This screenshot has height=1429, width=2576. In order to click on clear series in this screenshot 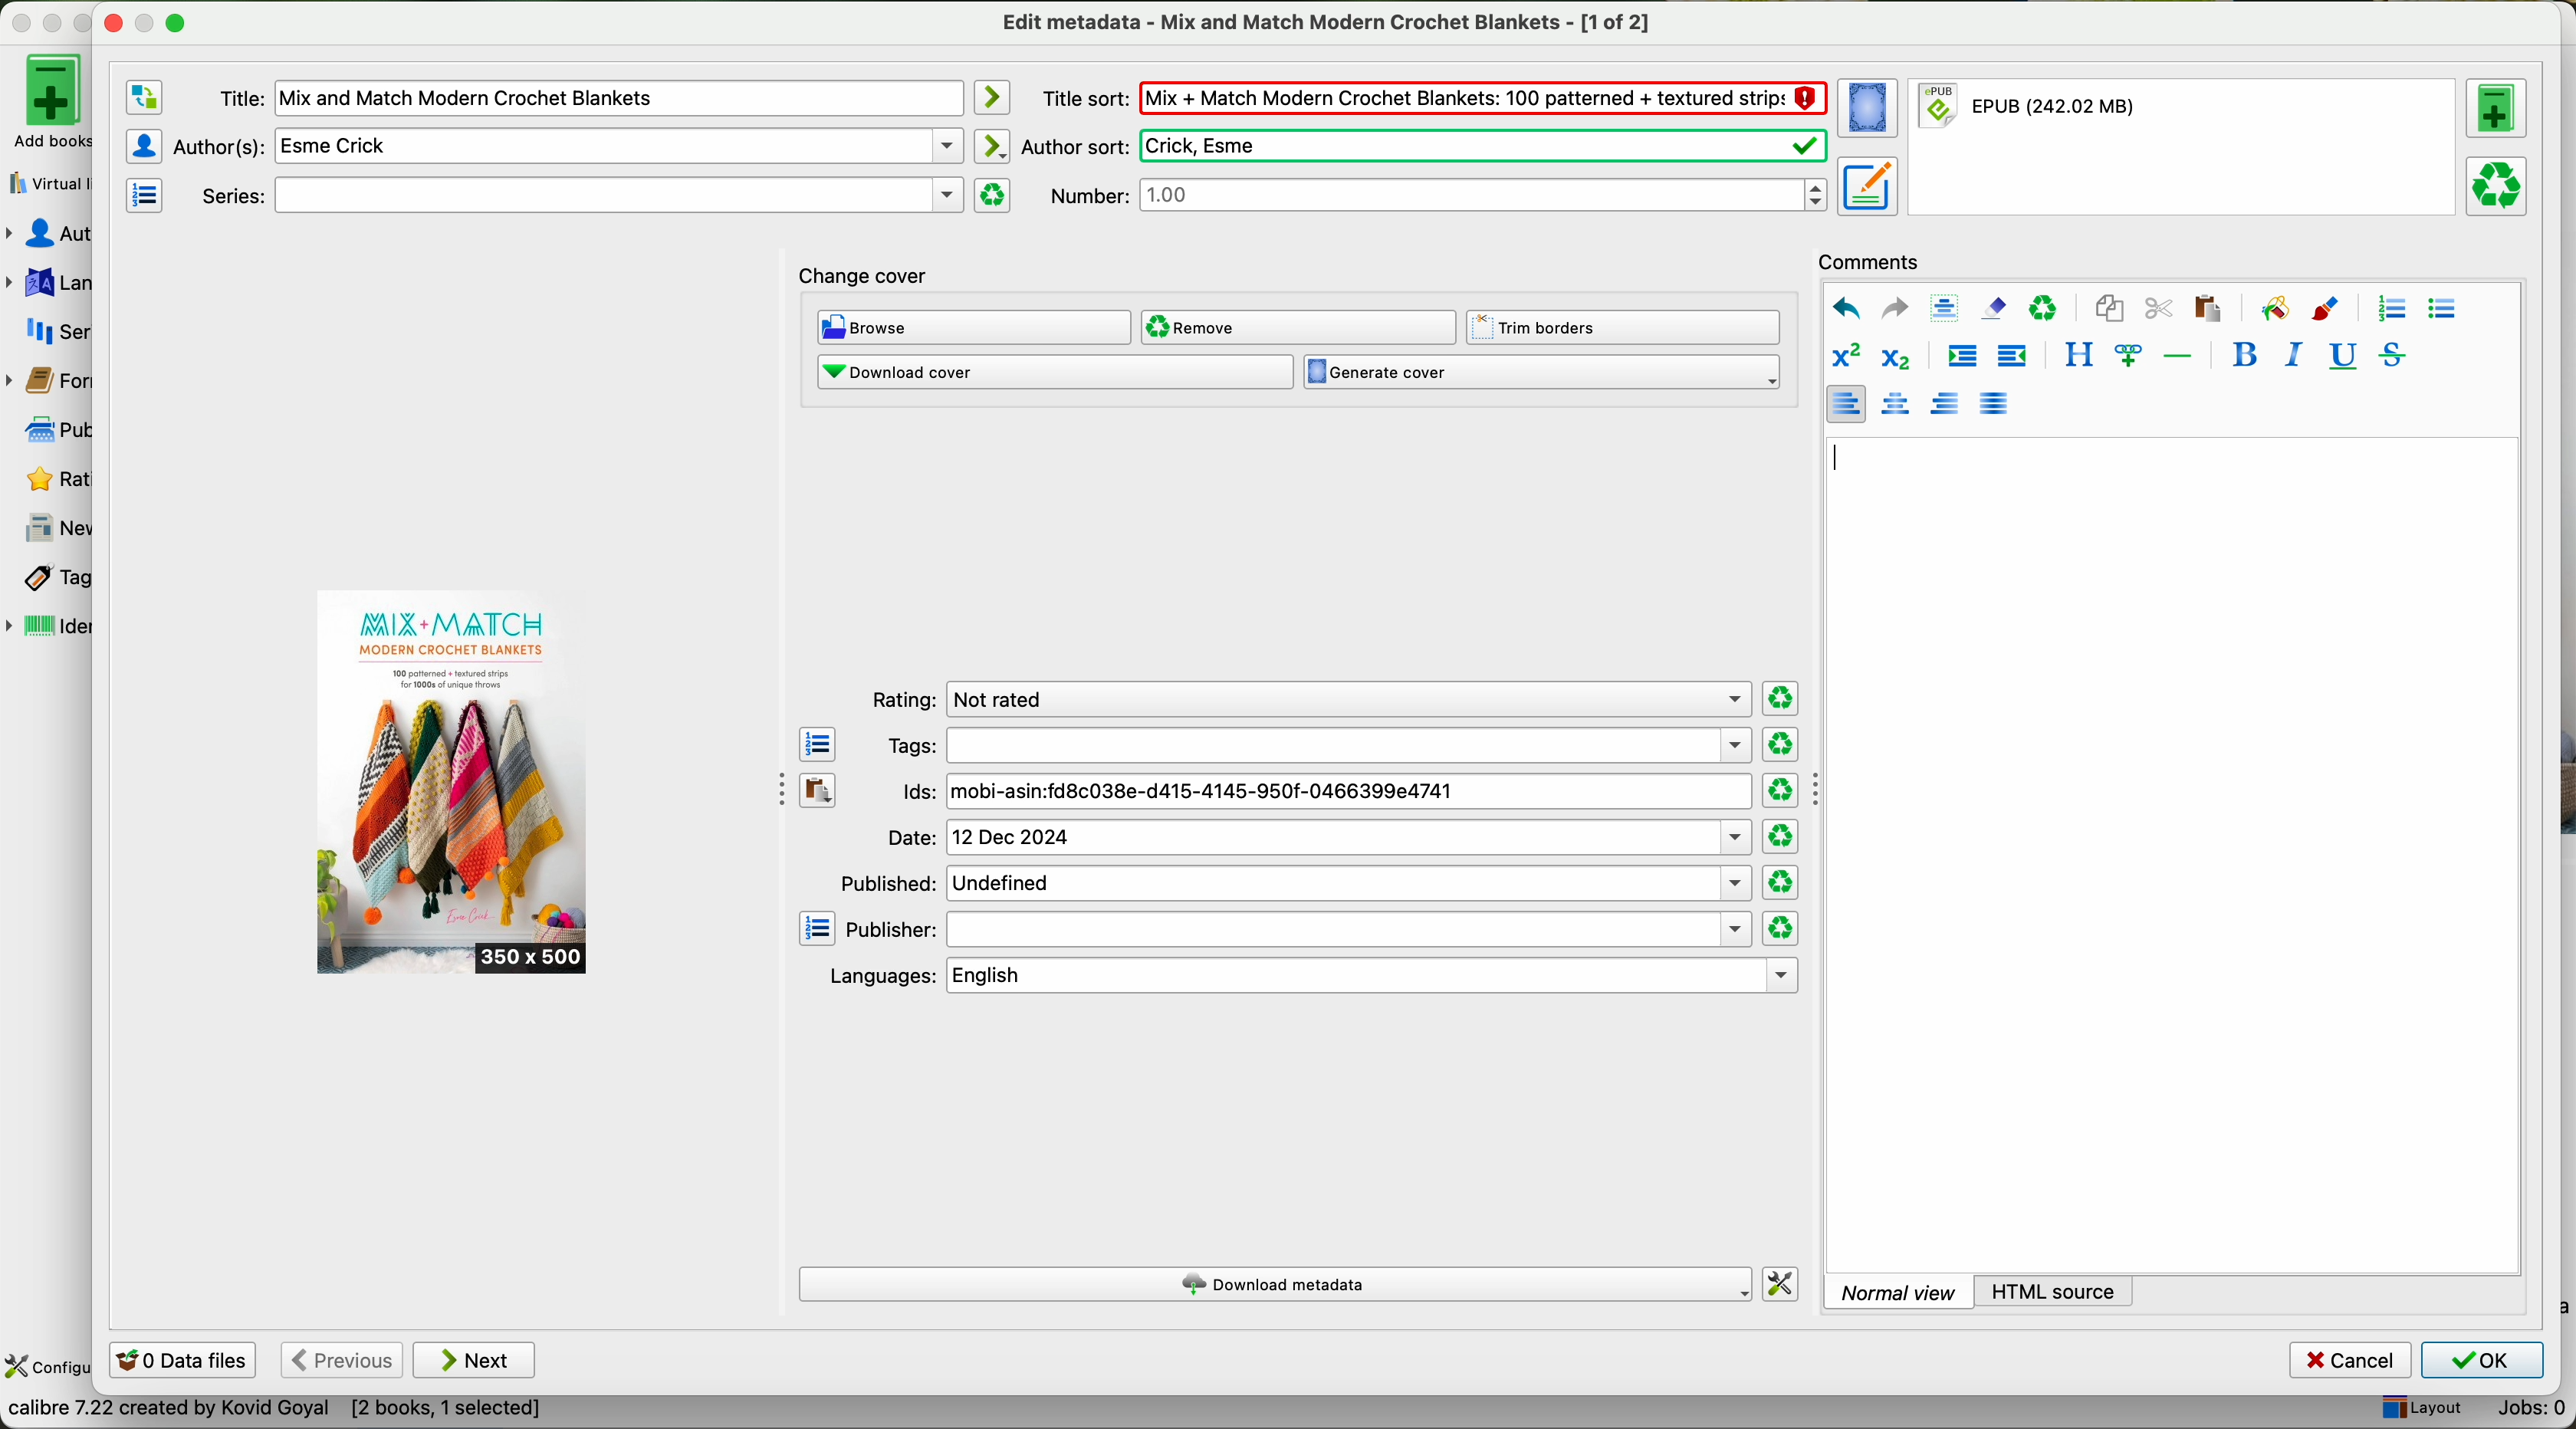, I will do `click(993, 195)`.